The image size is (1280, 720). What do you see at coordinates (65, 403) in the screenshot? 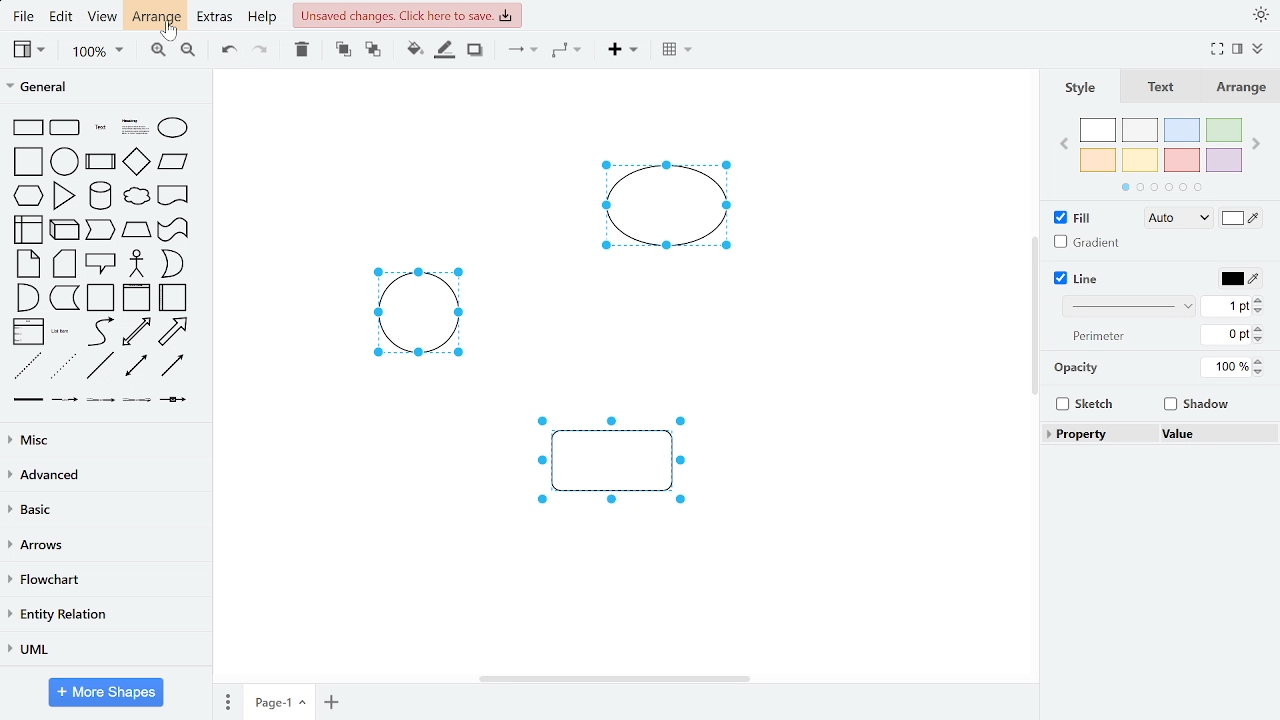
I see `Connector with label` at bounding box center [65, 403].